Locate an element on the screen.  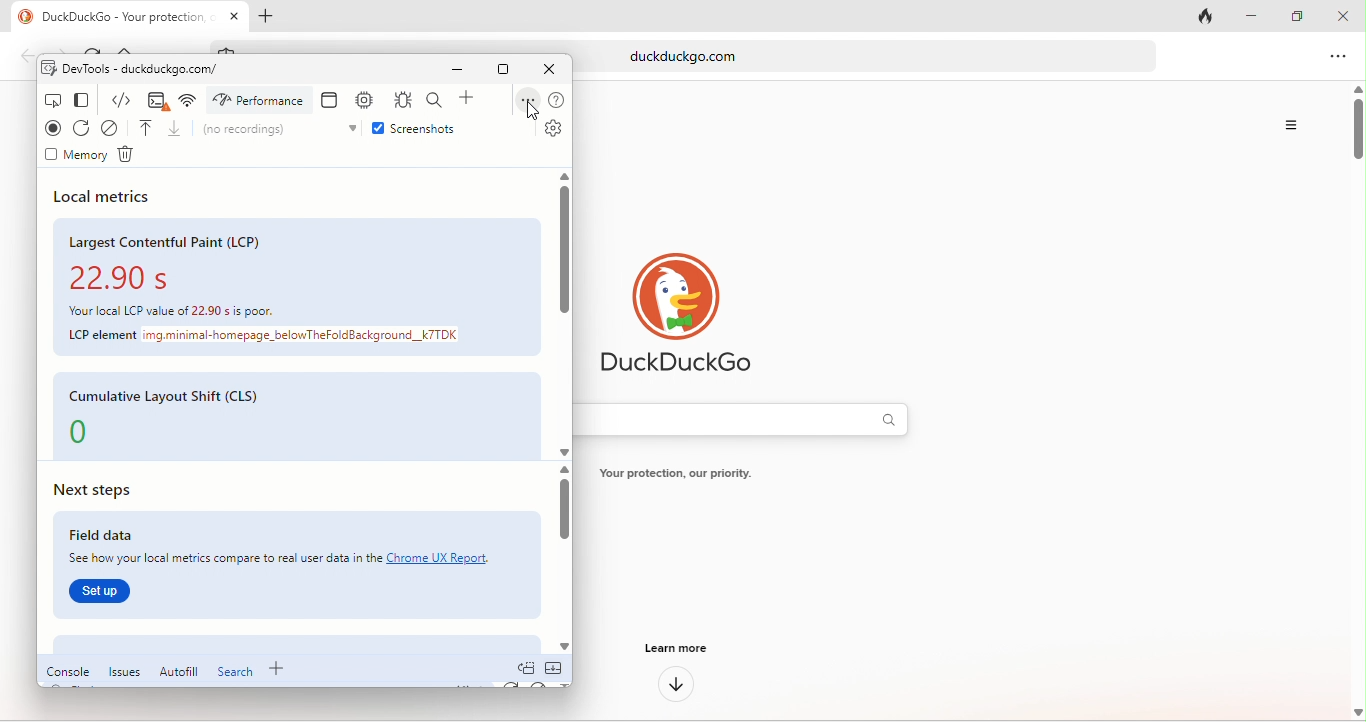
duck duck go logo is located at coordinates (688, 295).